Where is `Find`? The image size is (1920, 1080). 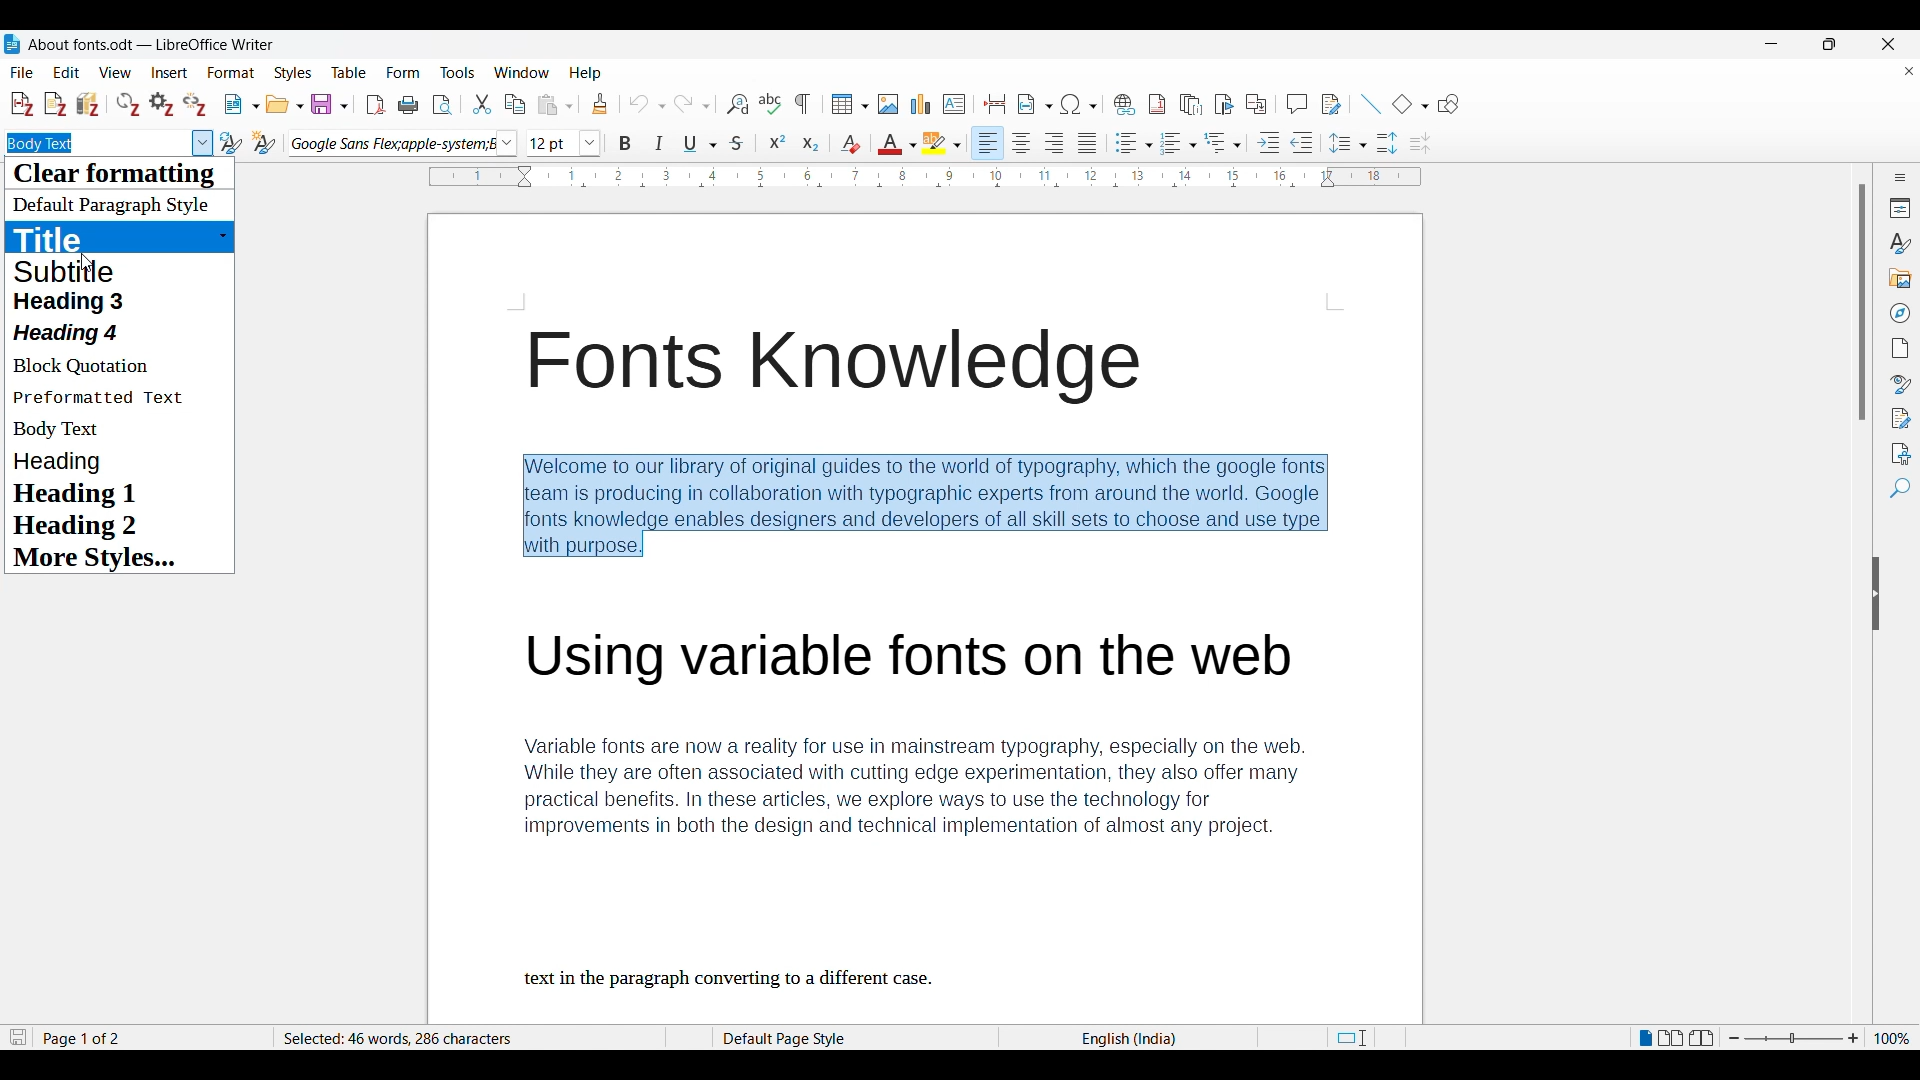
Find is located at coordinates (1901, 488).